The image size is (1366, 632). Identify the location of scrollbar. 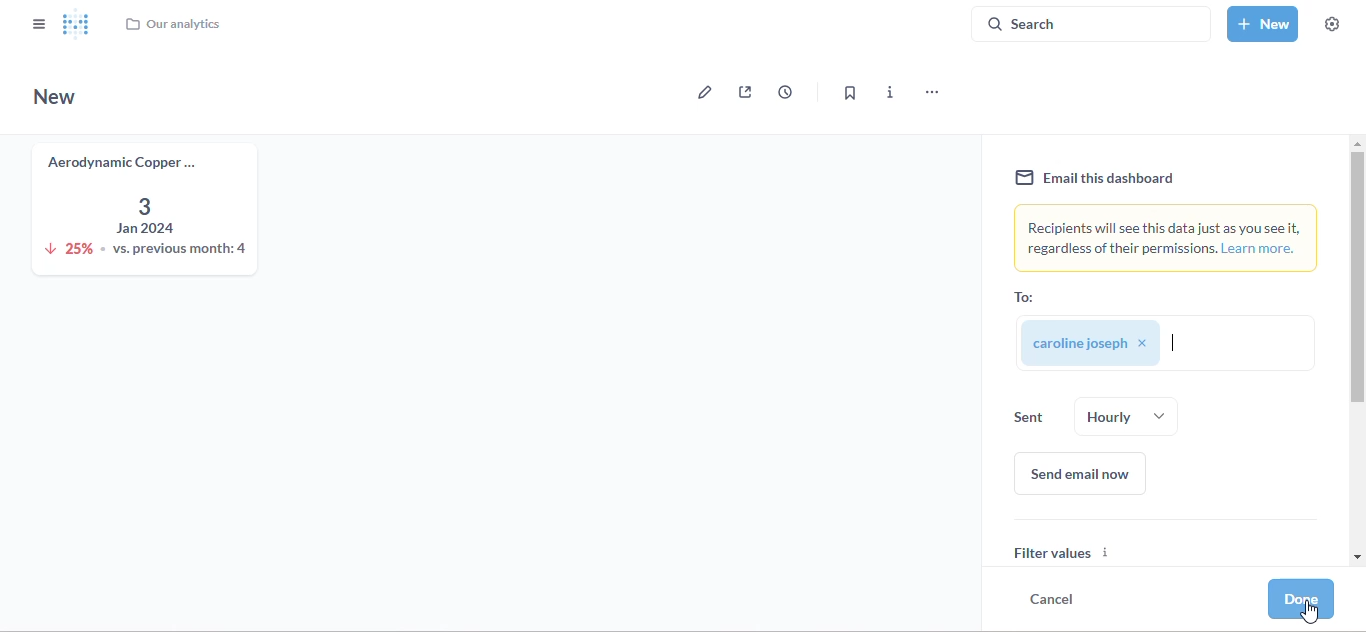
(1356, 347).